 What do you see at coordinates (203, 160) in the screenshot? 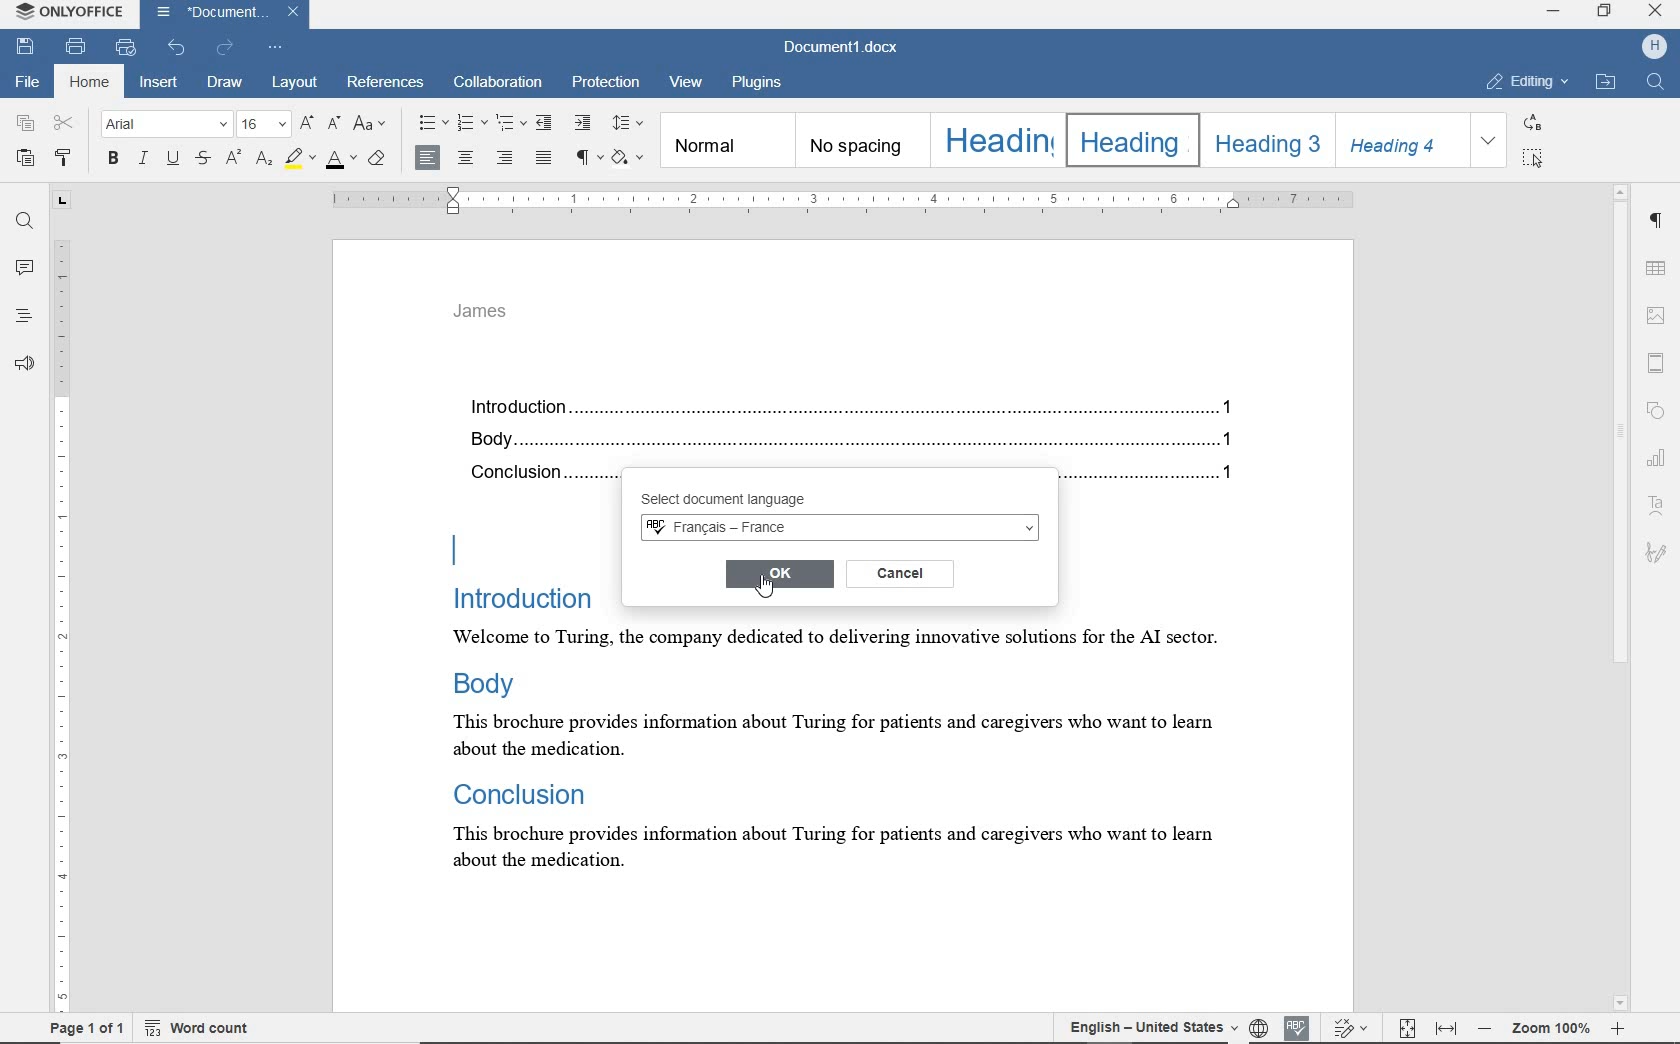
I see `strikethrough` at bounding box center [203, 160].